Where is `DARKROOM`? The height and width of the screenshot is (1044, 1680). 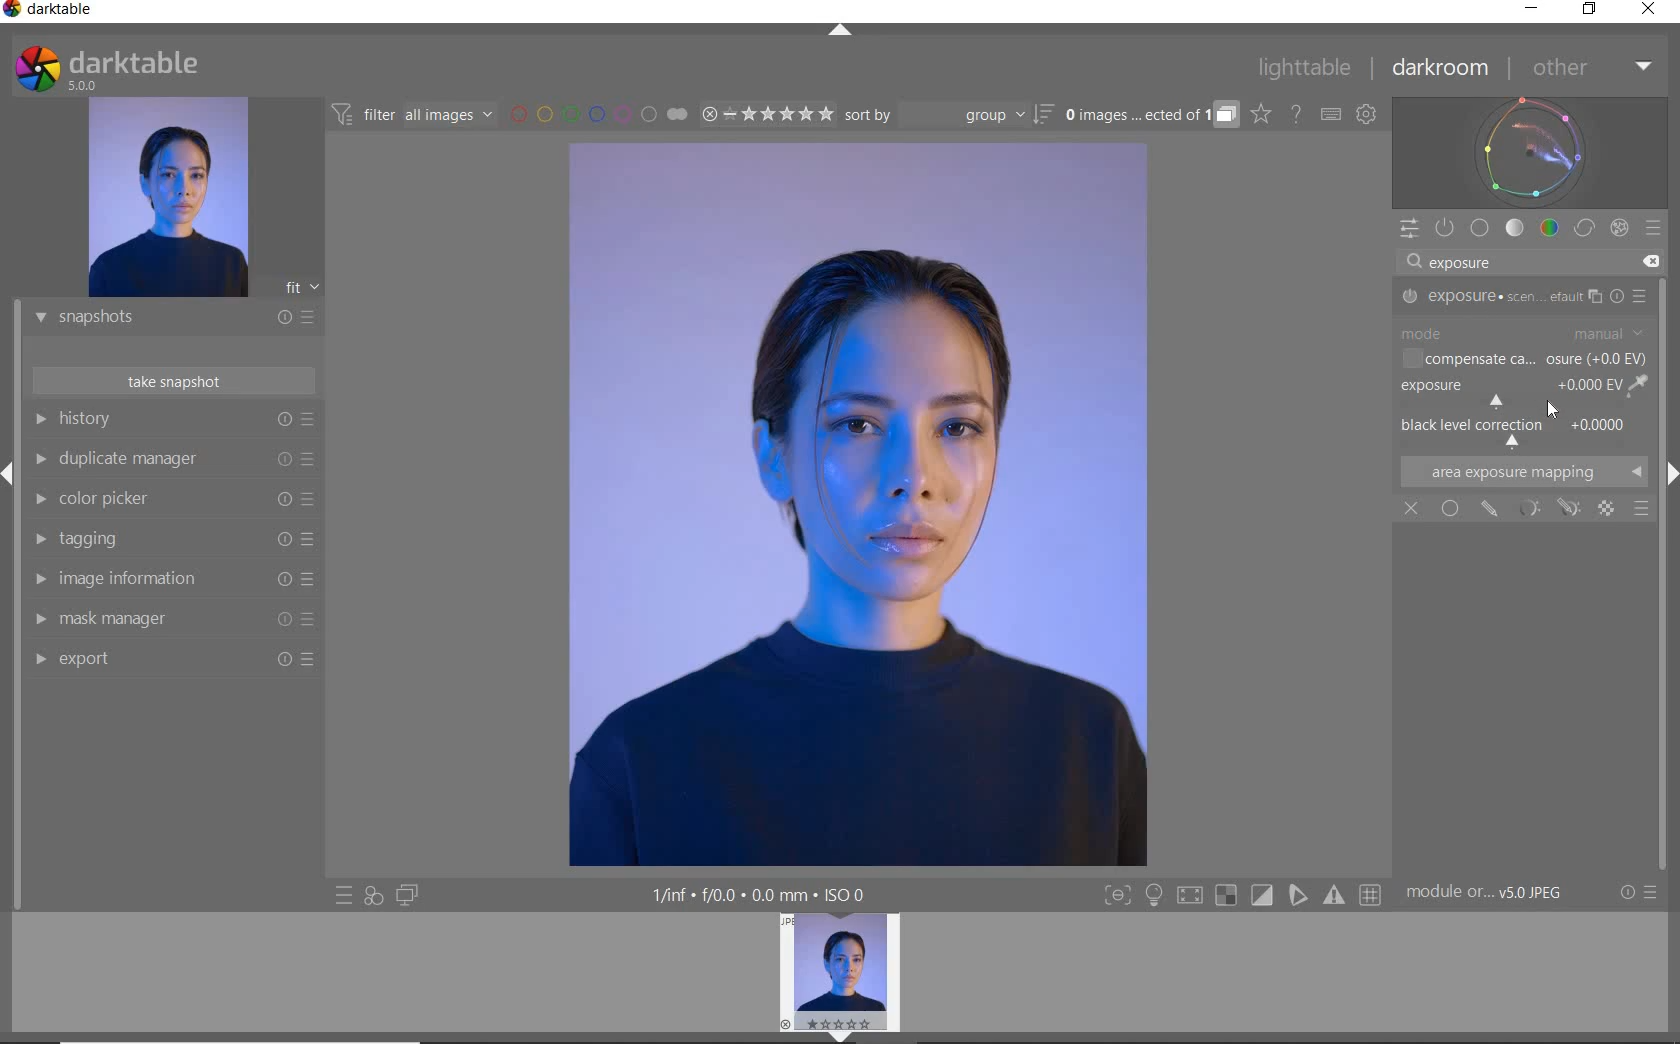
DARKROOM is located at coordinates (1441, 69).